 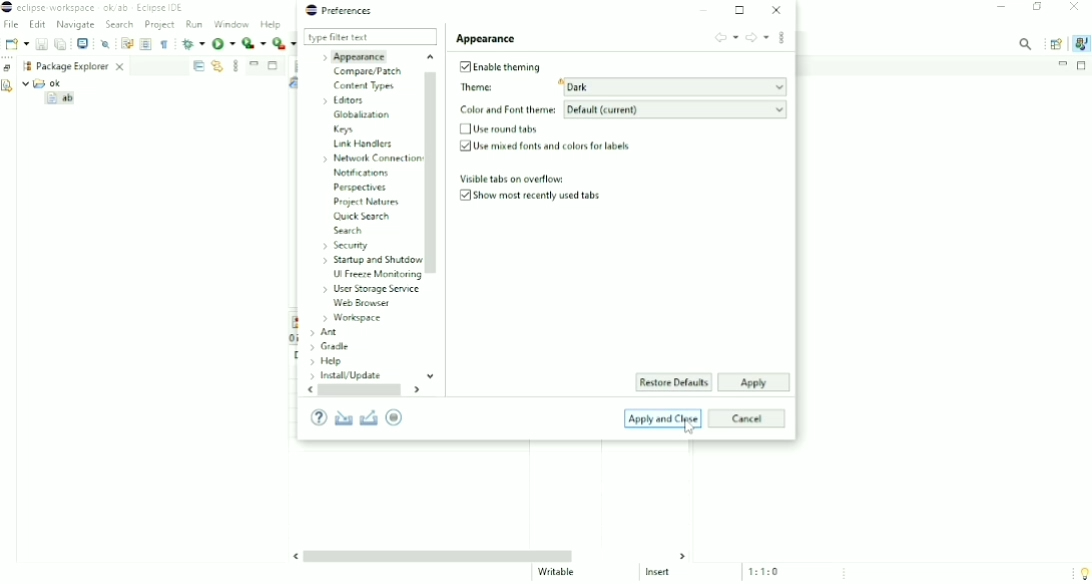 I want to click on Open a Terminal, so click(x=83, y=43).